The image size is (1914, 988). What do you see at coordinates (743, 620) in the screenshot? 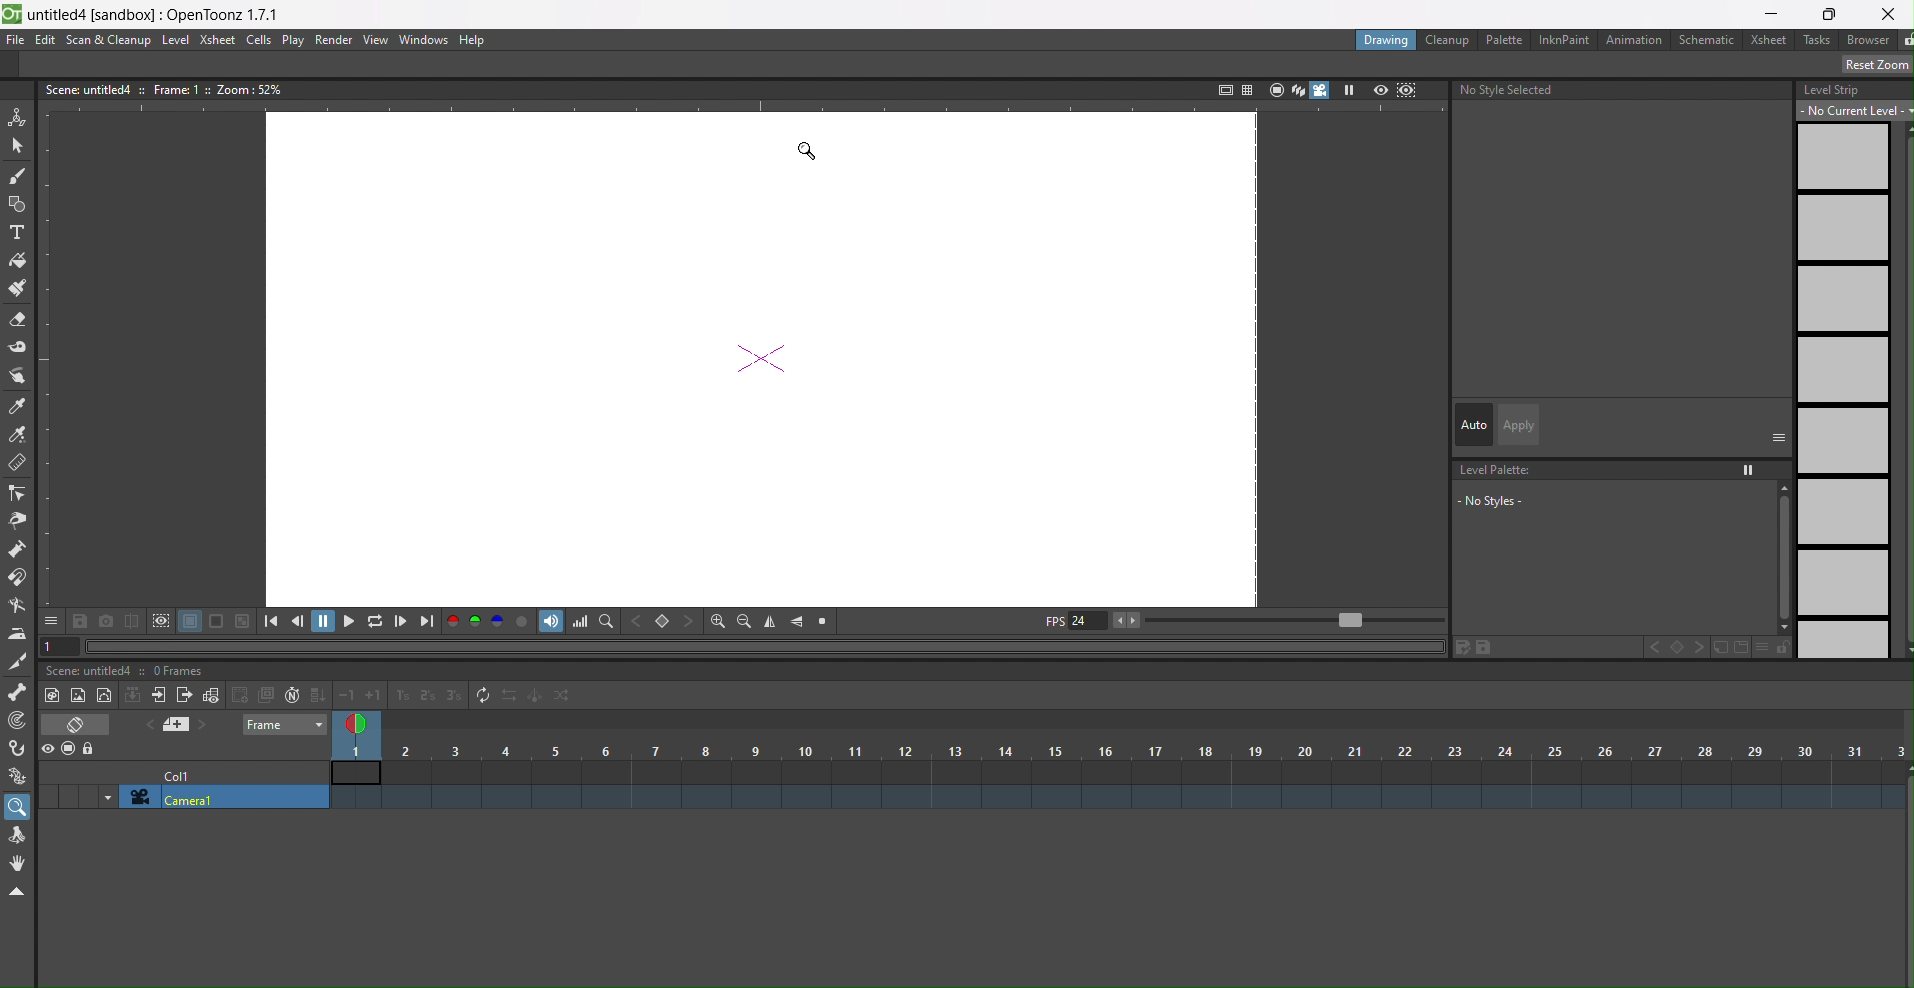
I see `zoom out` at bounding box center [743, 620].